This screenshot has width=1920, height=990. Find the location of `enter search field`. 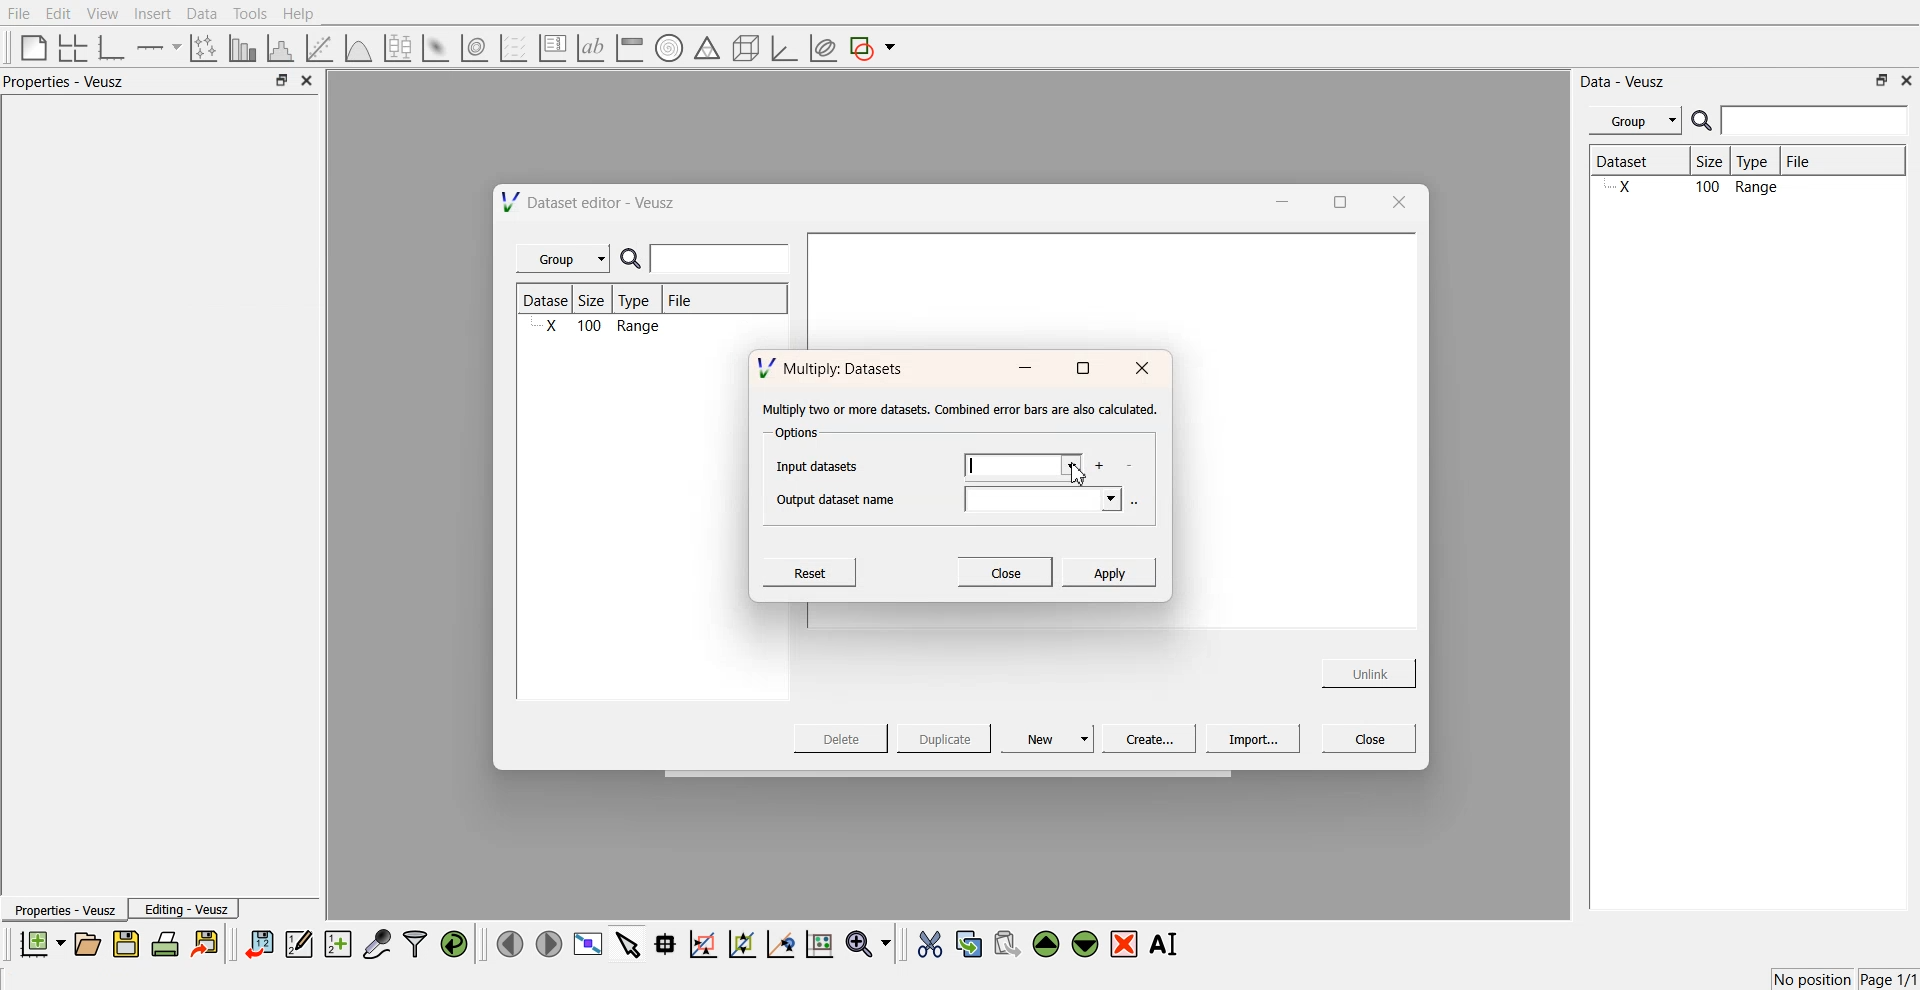

enter search field is located at coordinates (723, 259).